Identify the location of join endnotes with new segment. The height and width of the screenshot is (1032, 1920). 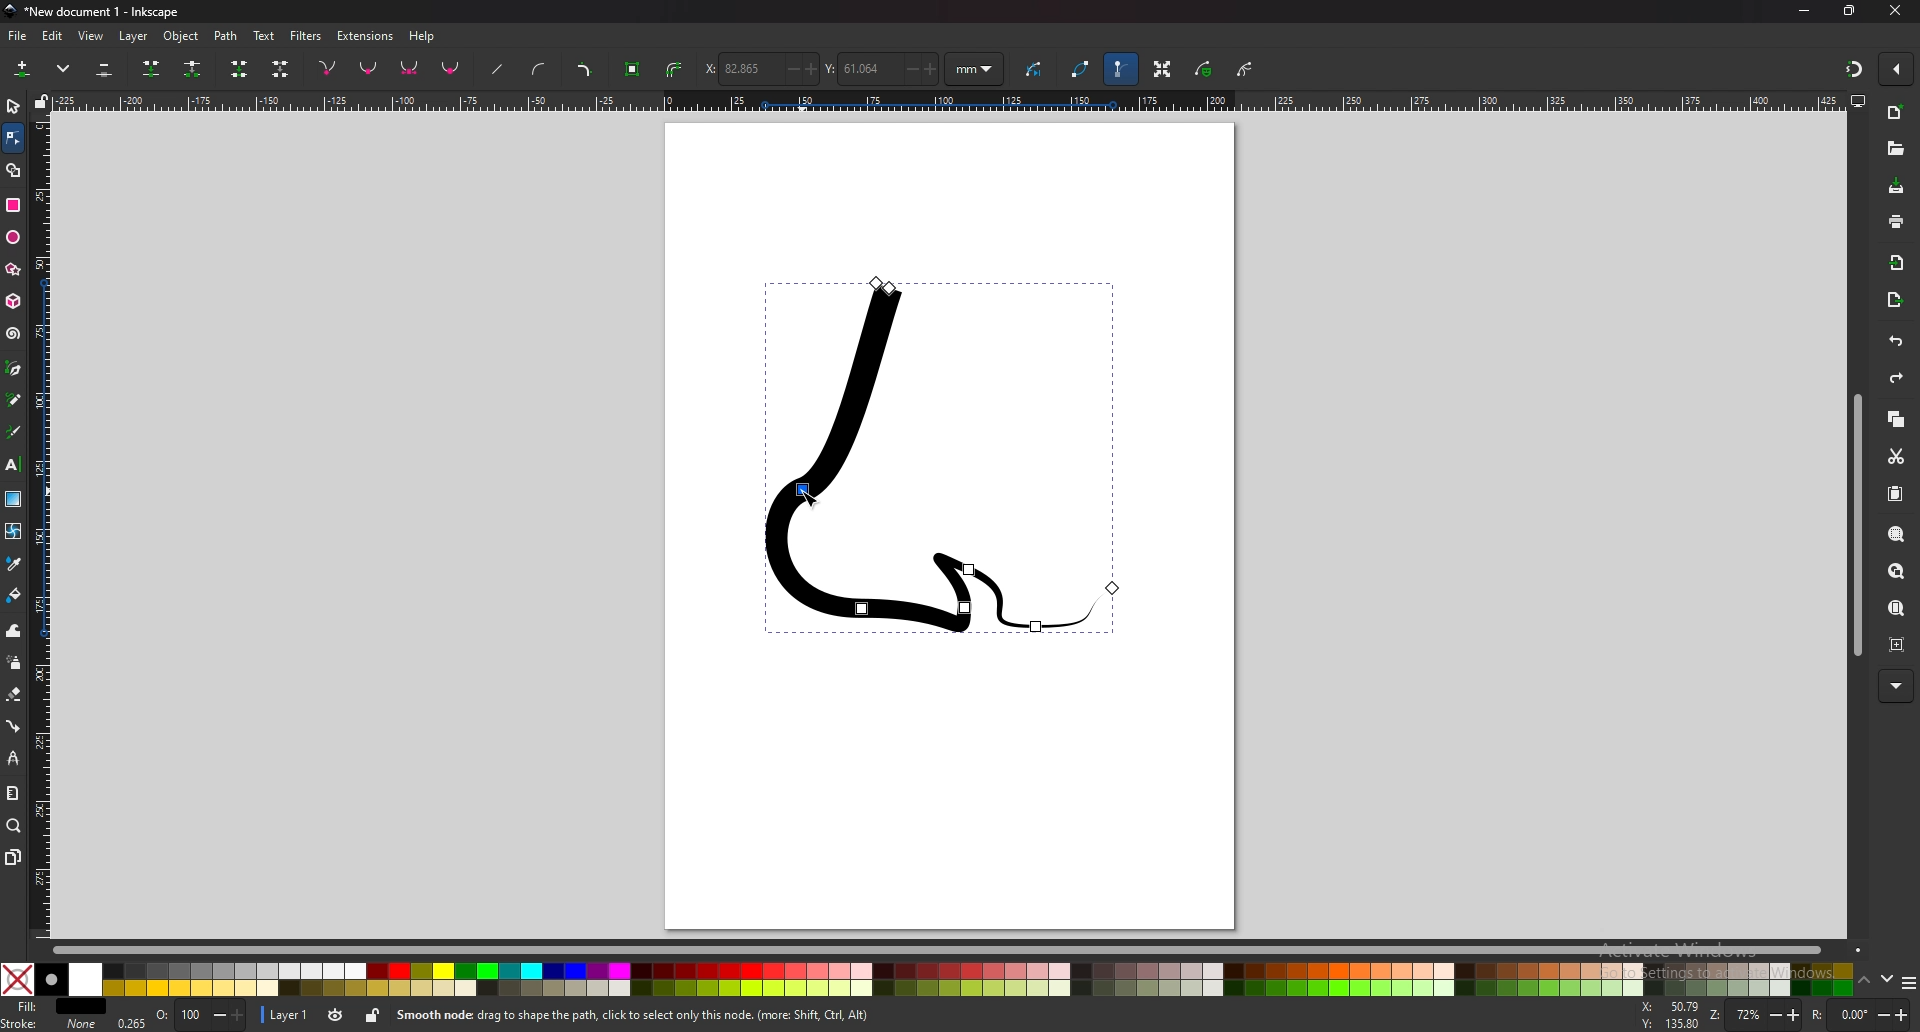
(238, 71).